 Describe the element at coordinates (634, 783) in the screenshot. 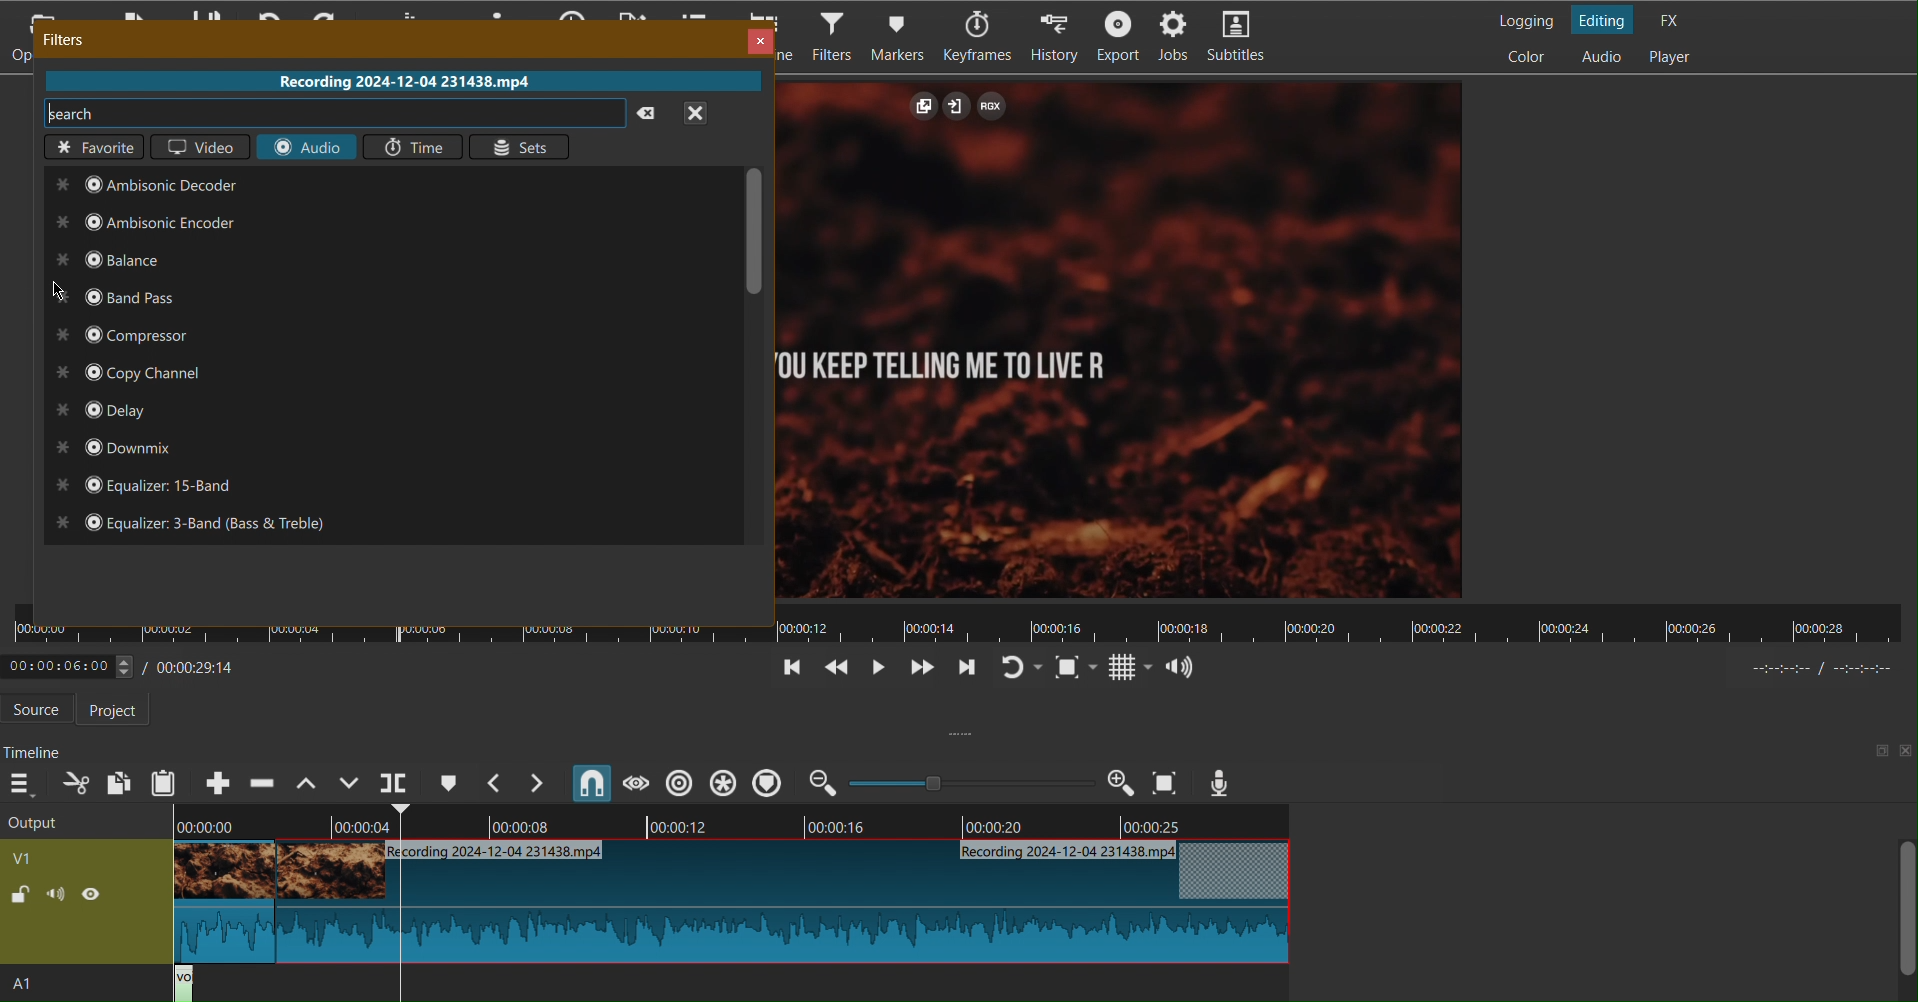

I see `Scrub` at that location.